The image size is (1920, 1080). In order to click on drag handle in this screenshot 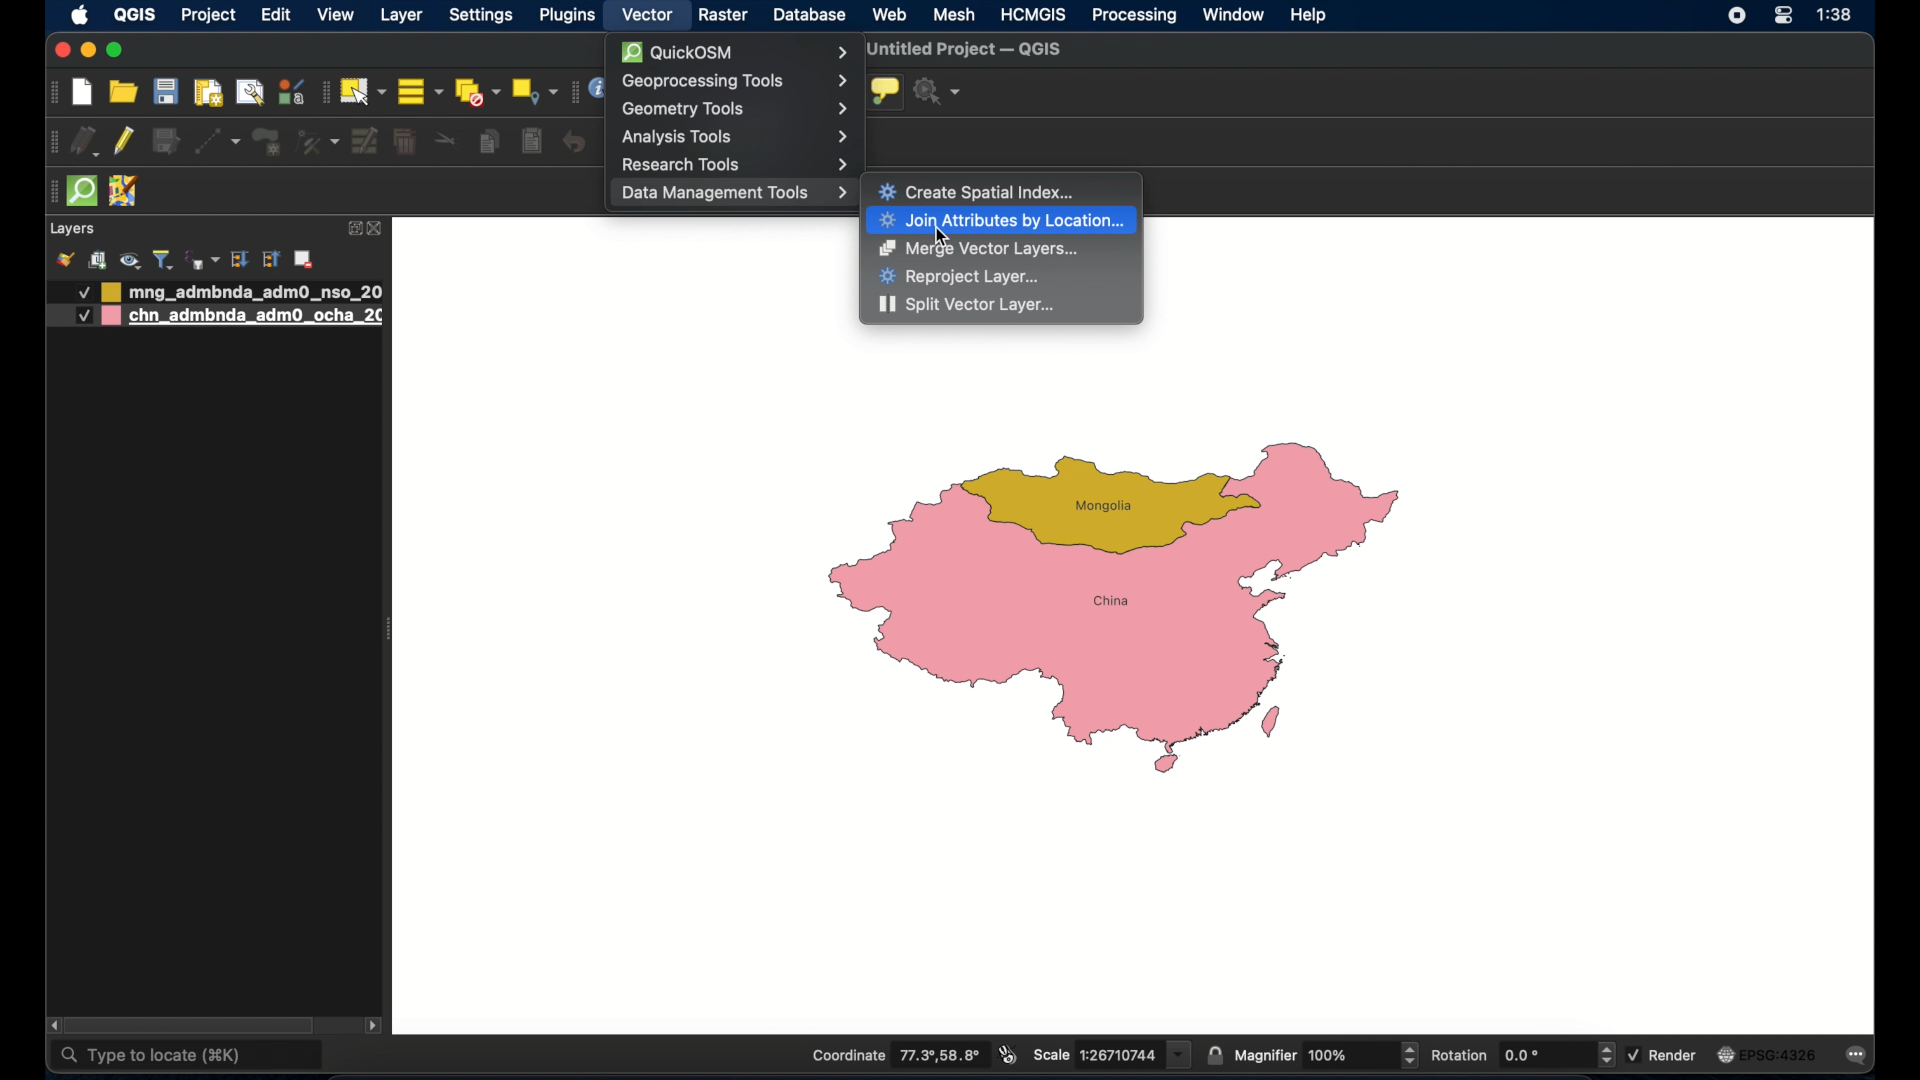, I will do `click(51, 190)`.